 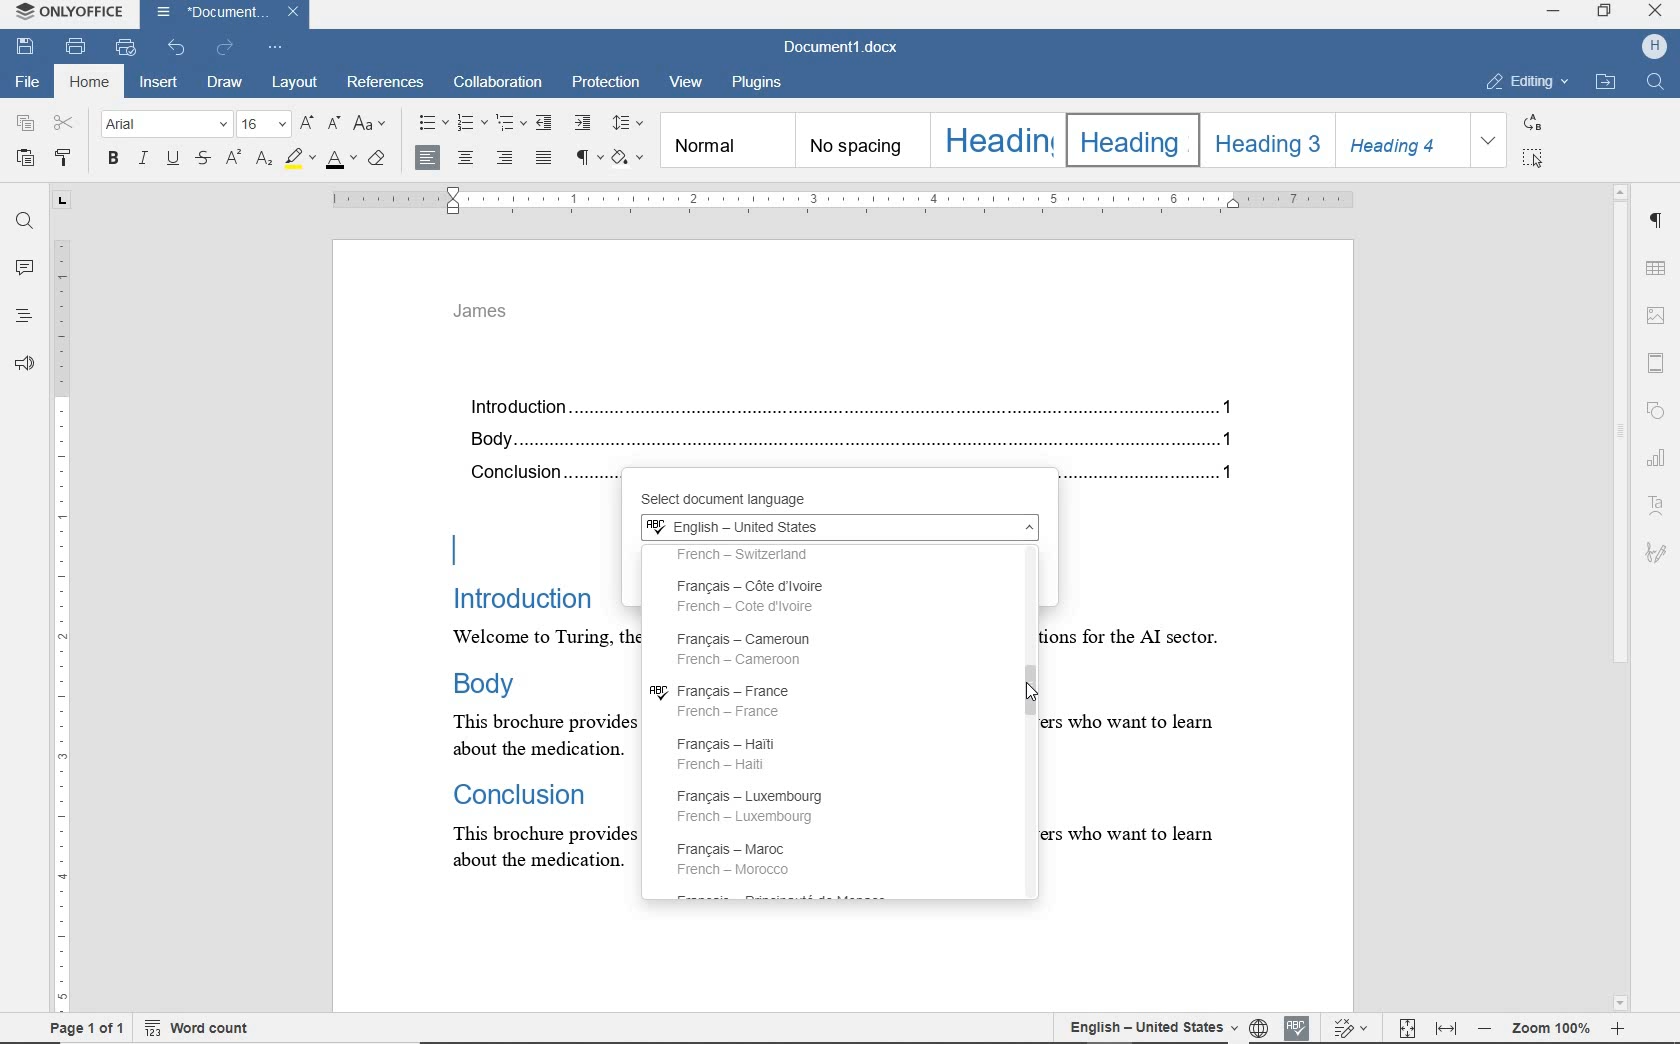 I want to click on select document language, so click(x=752, y=500).